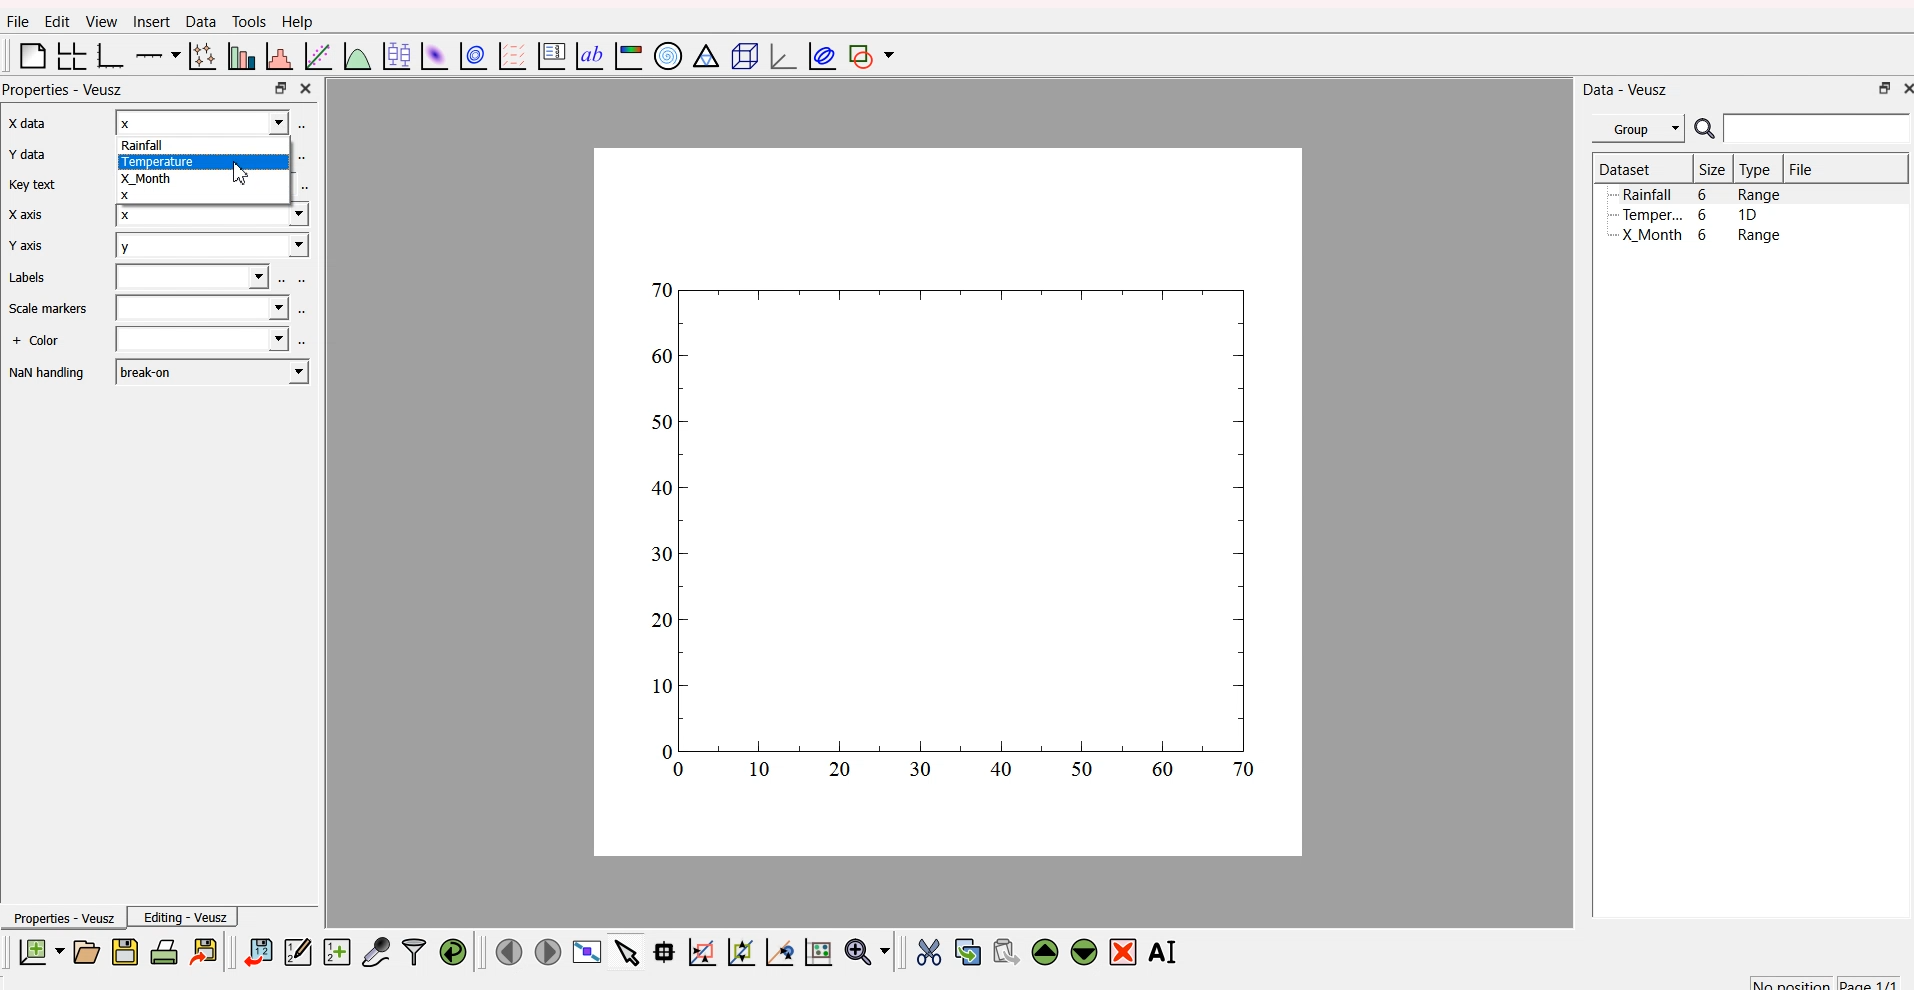  What do you see at coordinates (197, 23) in the screenshot?
I see `Data` at bounding box center [197, 23].